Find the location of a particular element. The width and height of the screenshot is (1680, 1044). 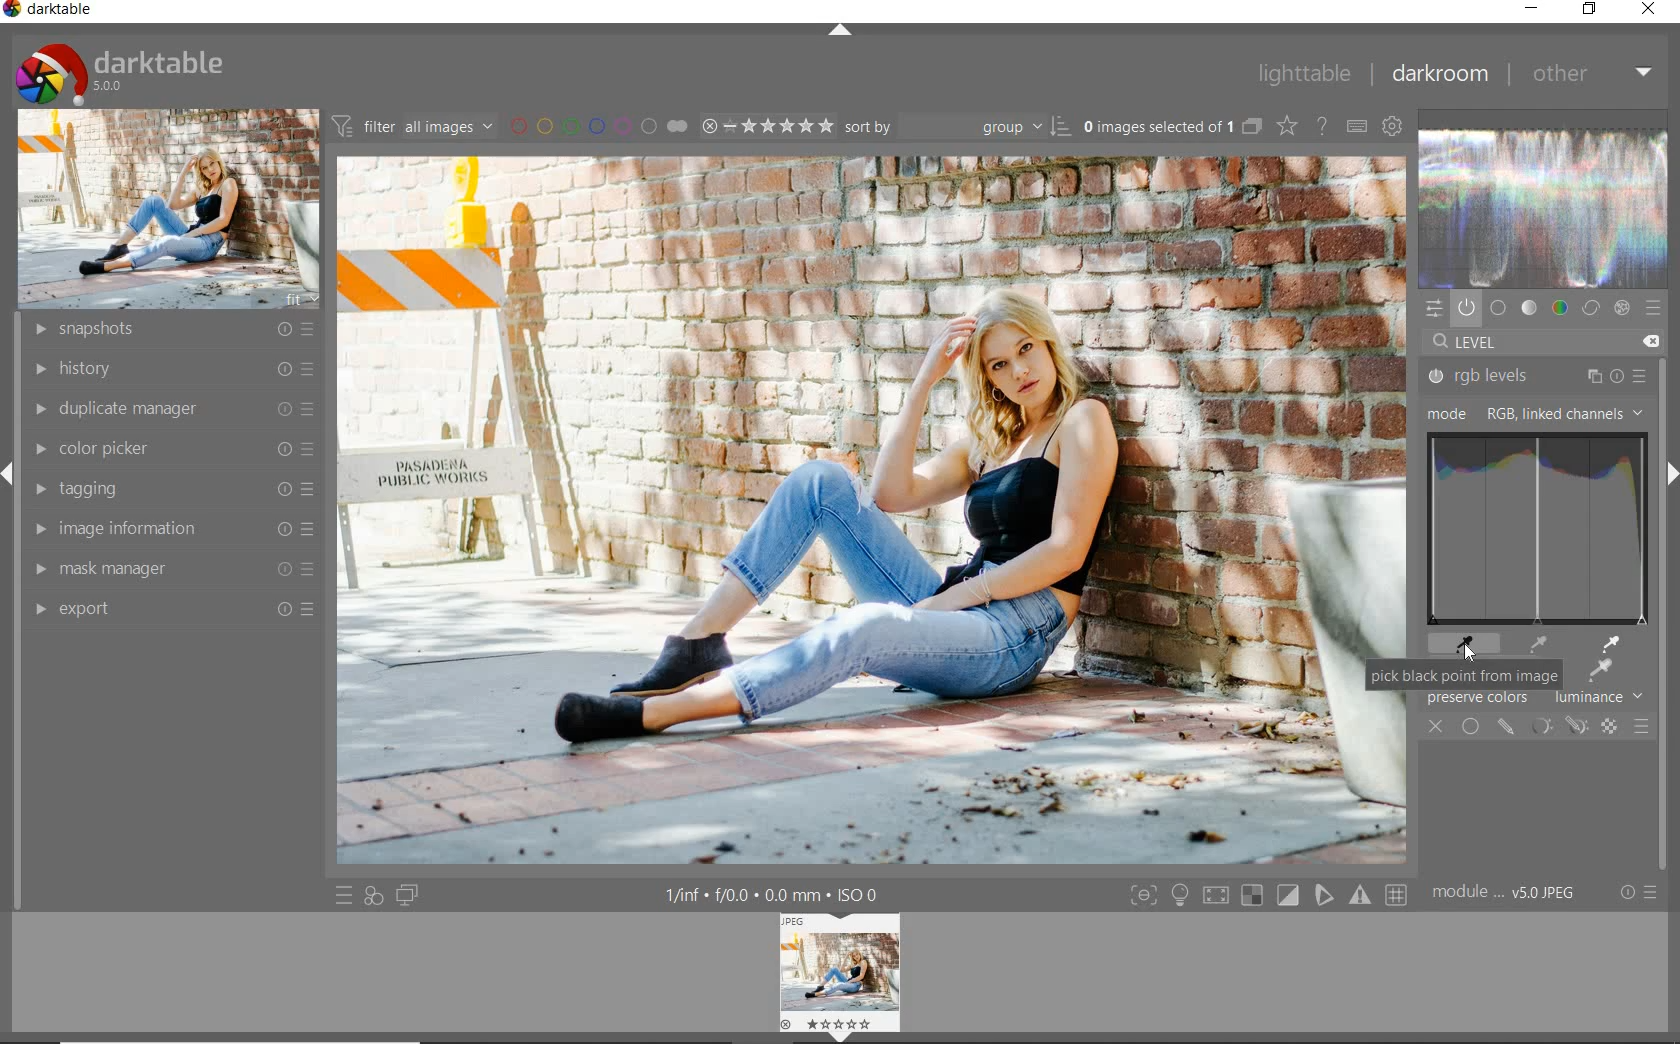

filter all images is located at coordinates (409, 125).